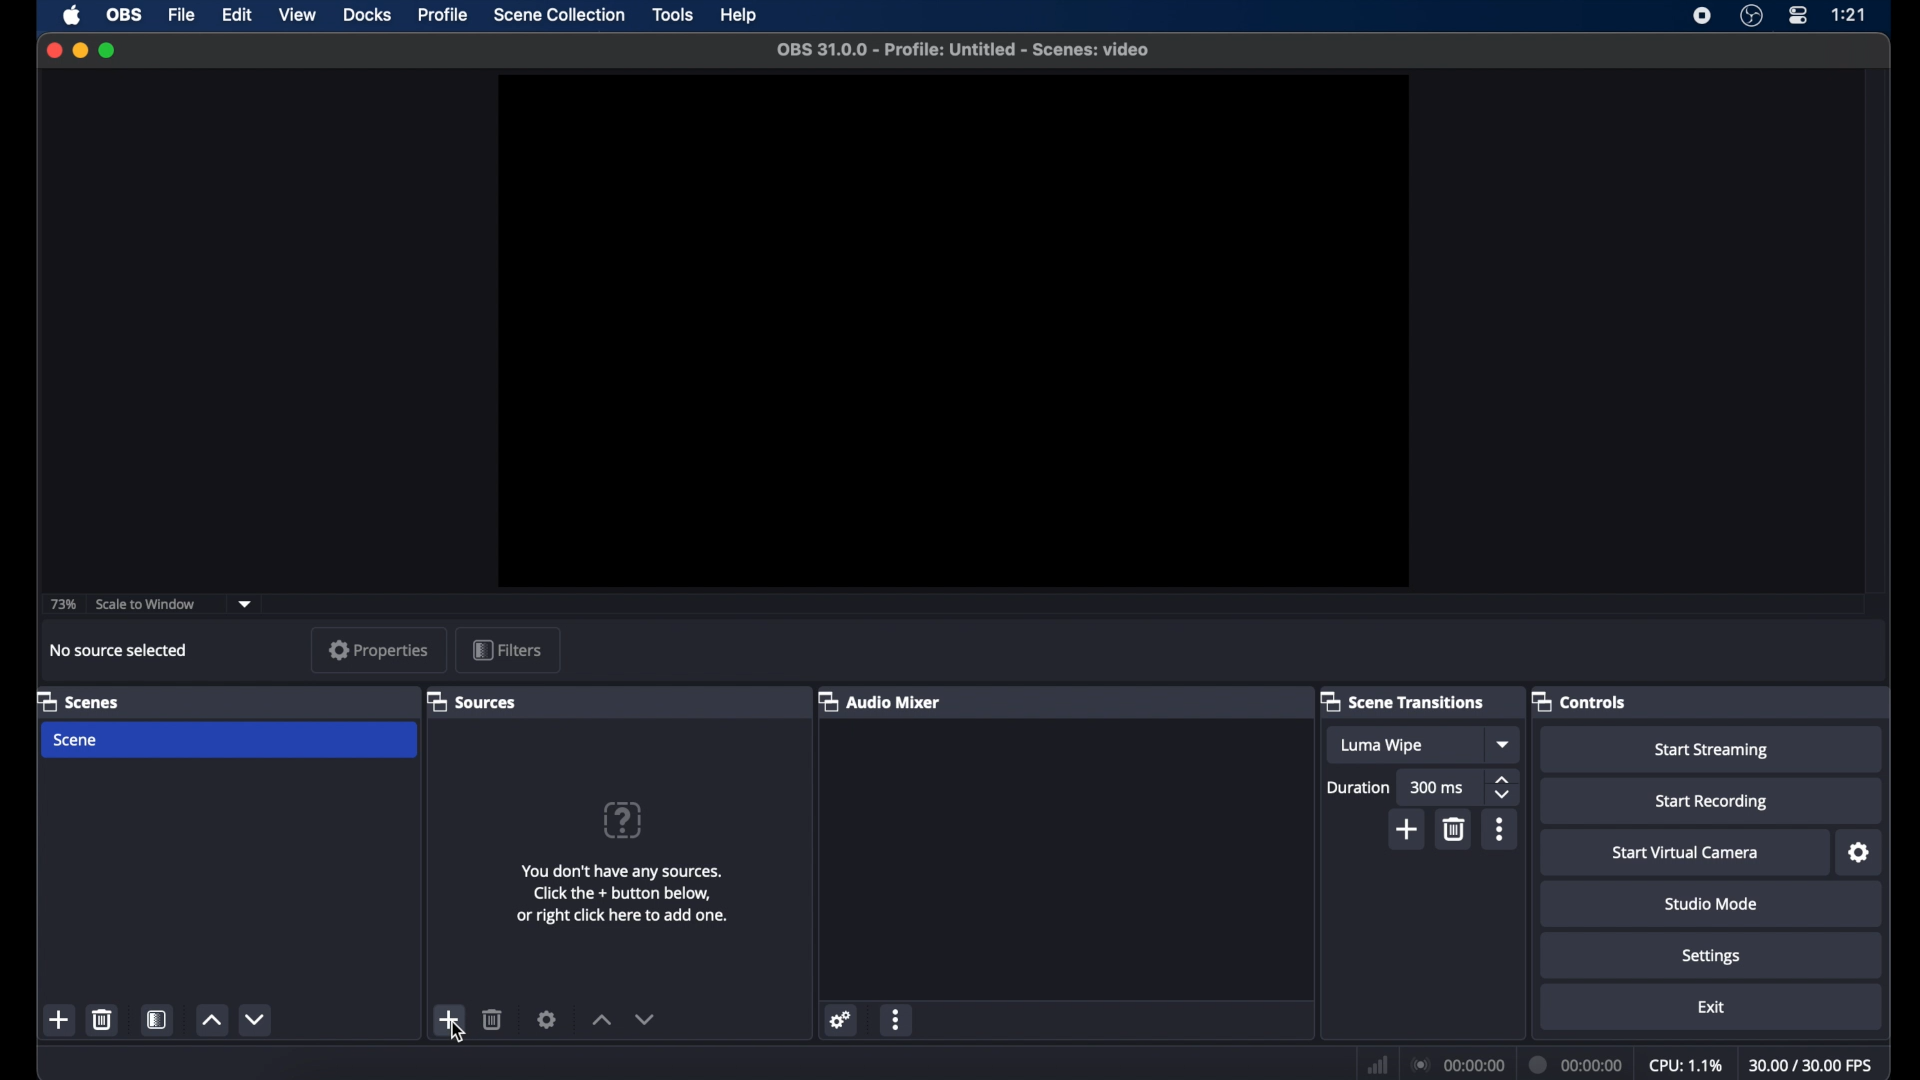  Describe the element at coordinates (1710, 955) in the screenshot. I see `settings` at that location.